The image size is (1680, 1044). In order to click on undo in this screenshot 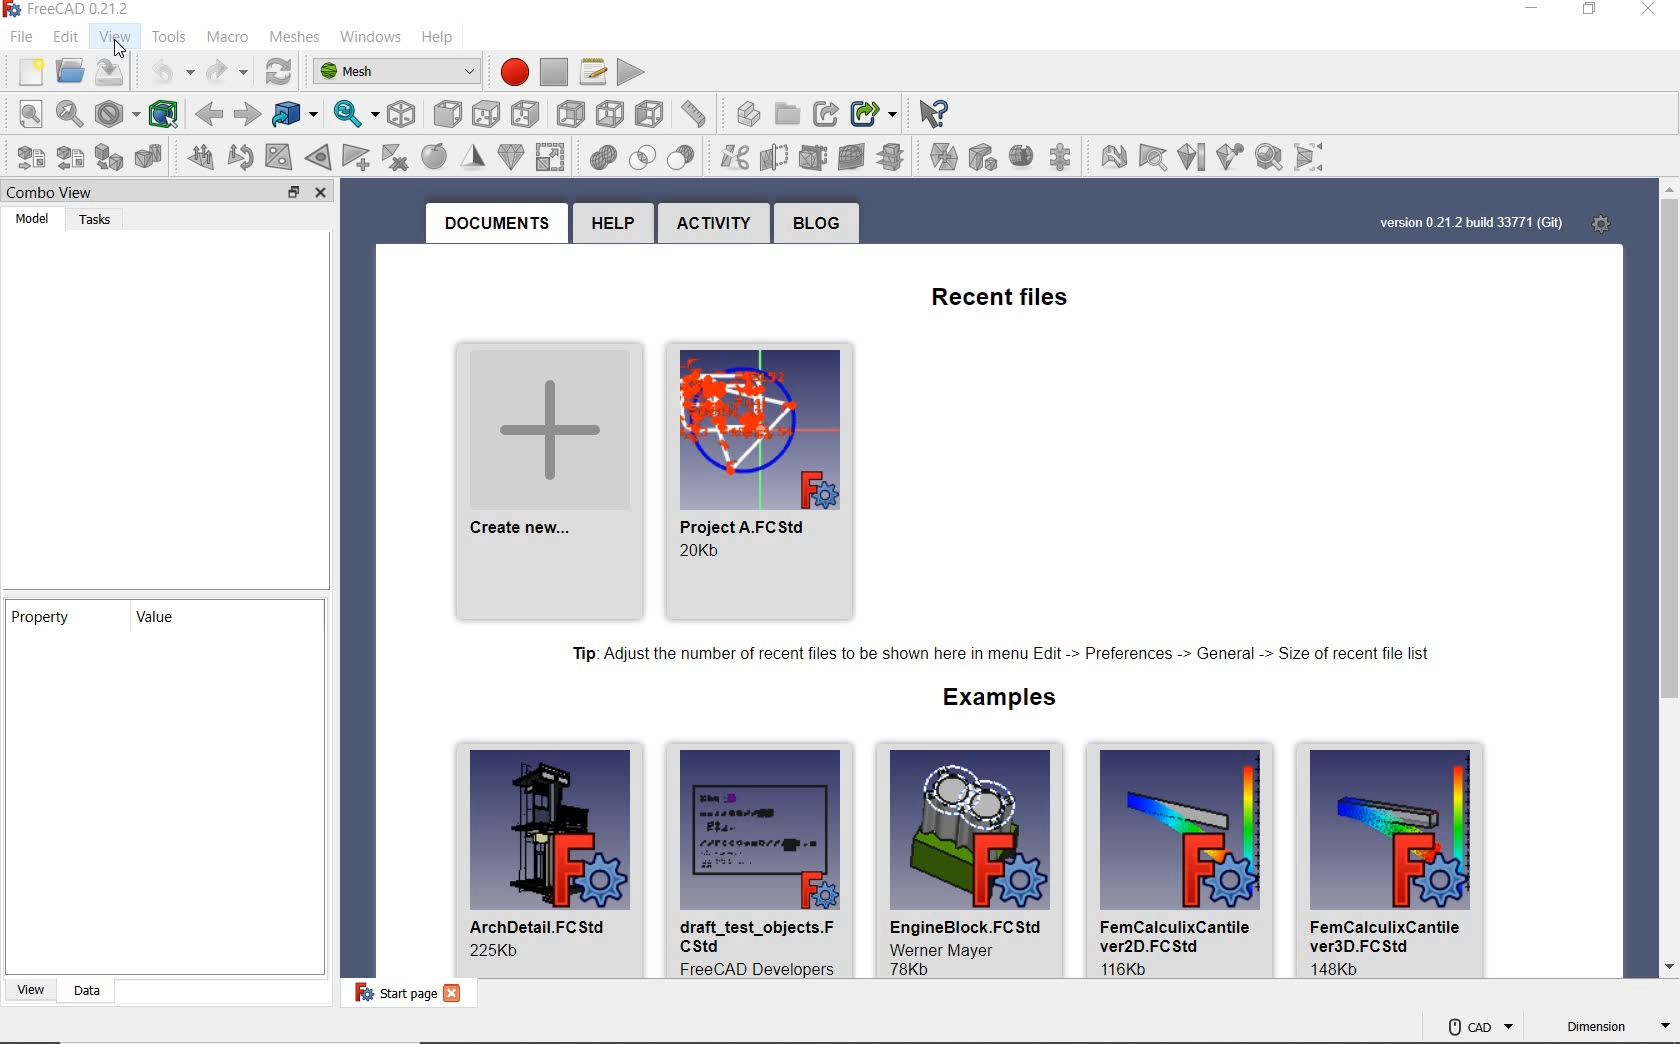, I will do `click(158, 72)`.